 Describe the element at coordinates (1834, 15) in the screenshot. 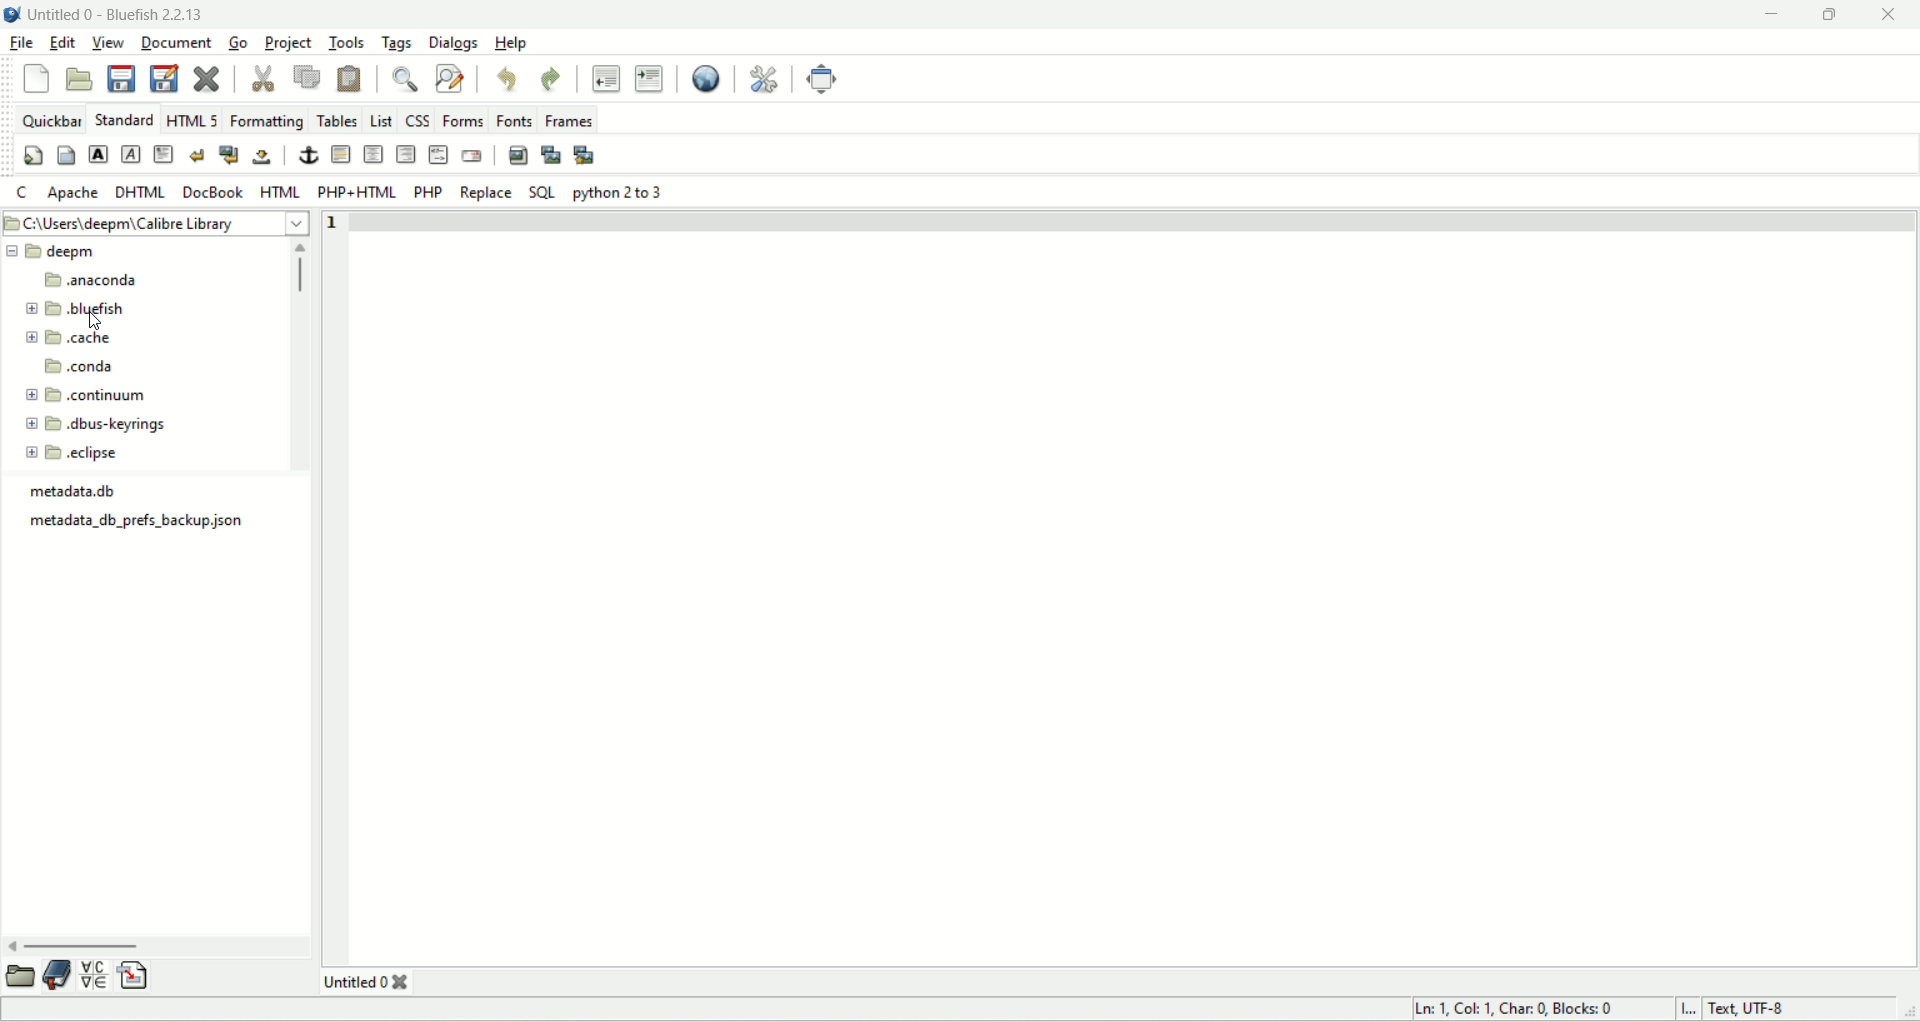

I see `maximize` at that location.